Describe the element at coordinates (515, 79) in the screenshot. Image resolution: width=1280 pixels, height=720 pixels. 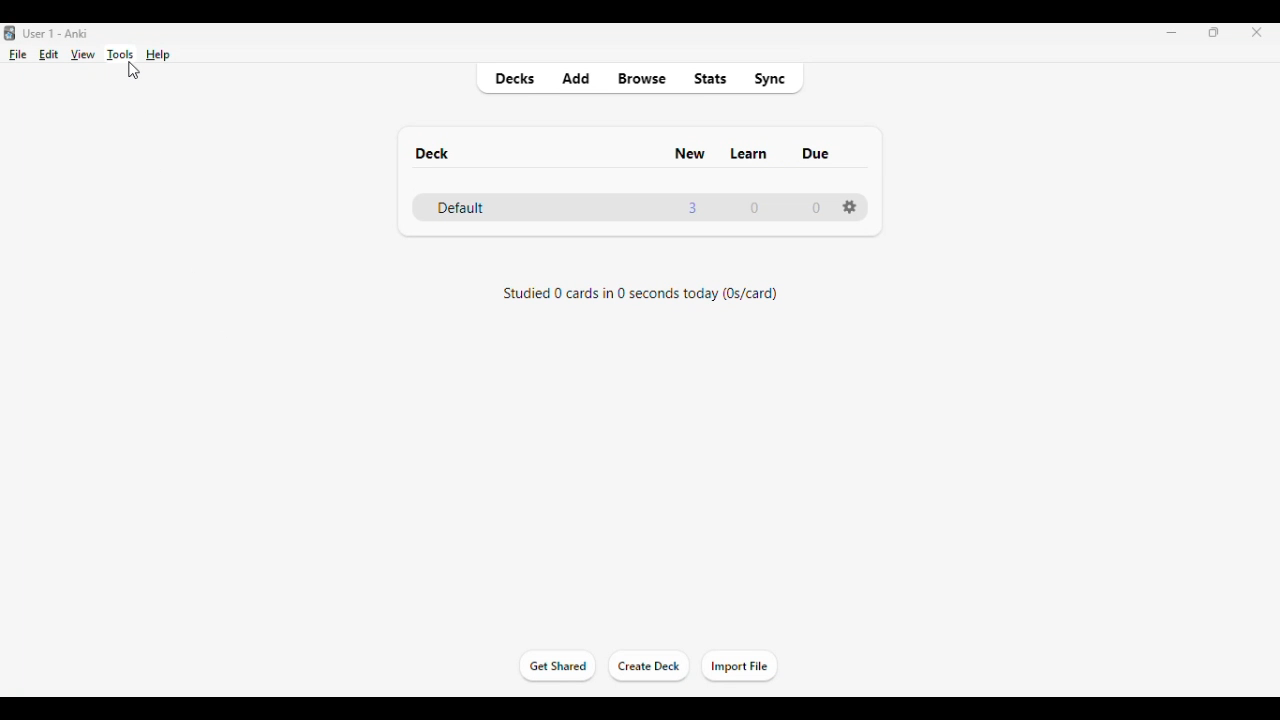
I see `decks` at that location.